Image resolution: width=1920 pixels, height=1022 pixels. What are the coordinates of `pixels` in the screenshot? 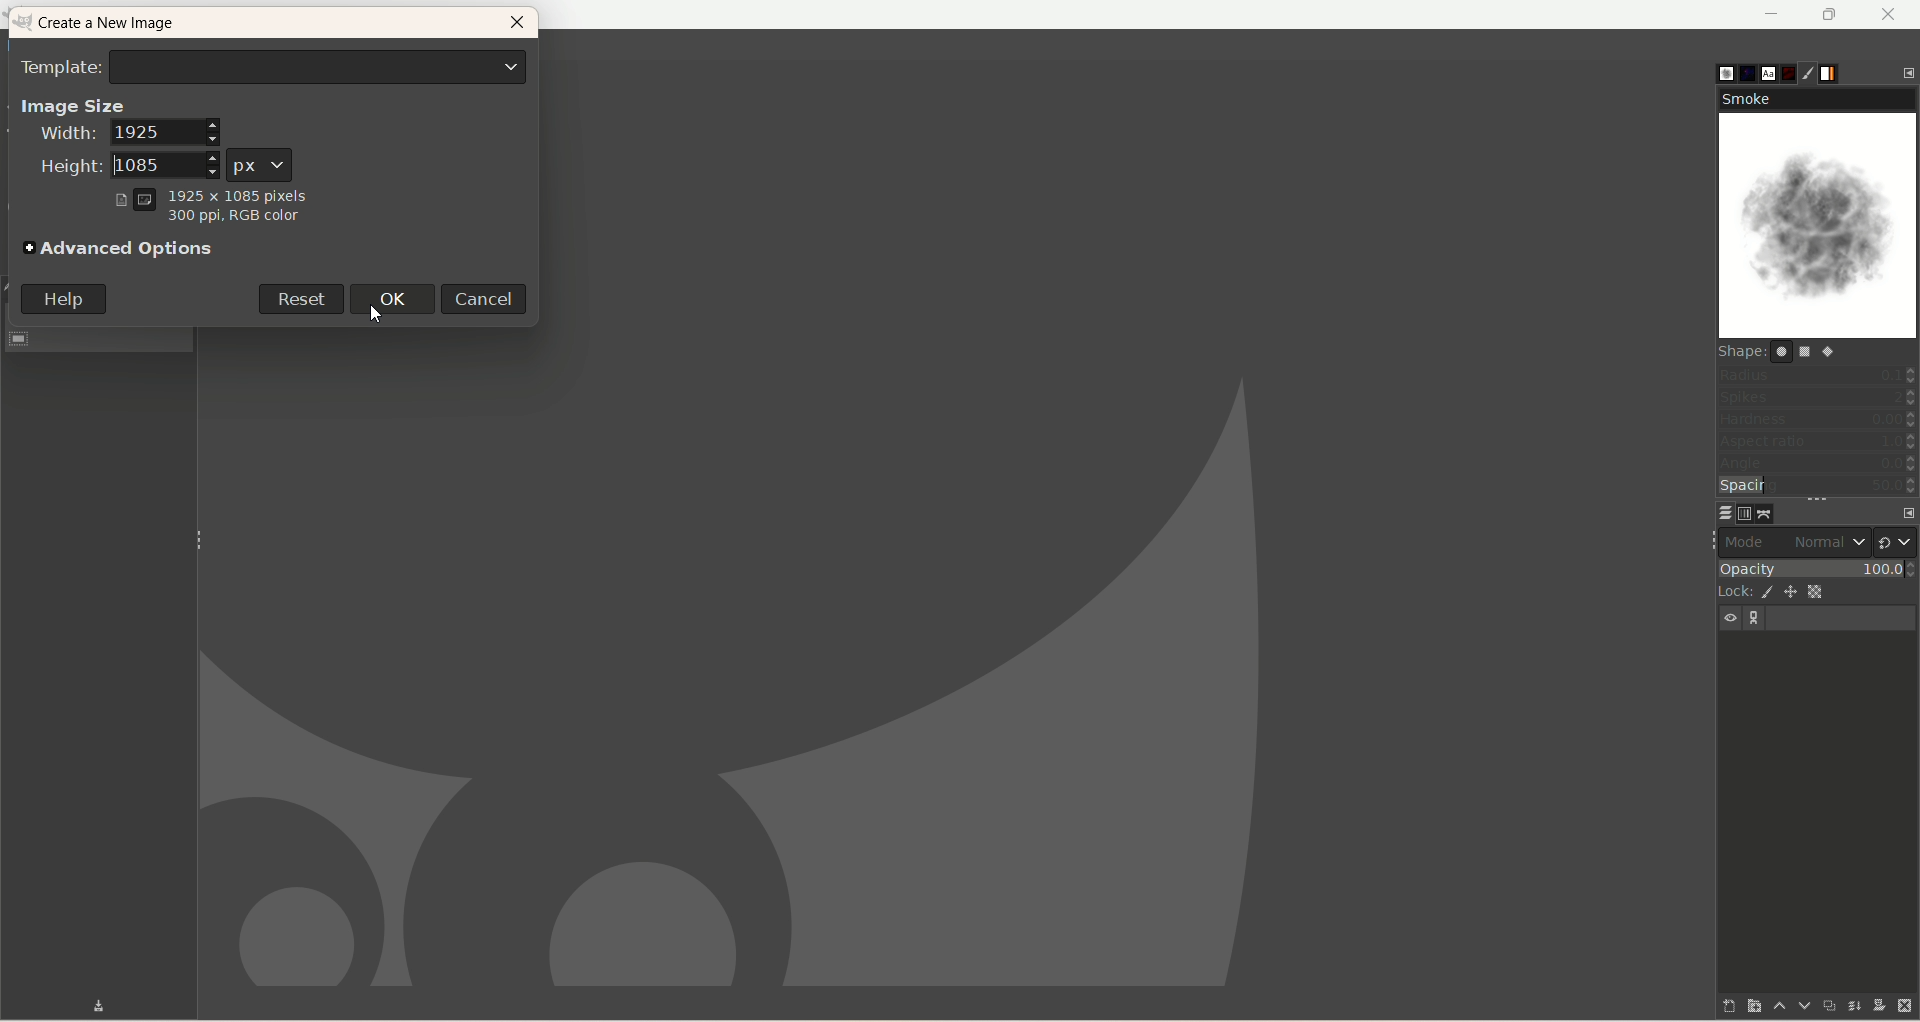 It's located at (211, 193).